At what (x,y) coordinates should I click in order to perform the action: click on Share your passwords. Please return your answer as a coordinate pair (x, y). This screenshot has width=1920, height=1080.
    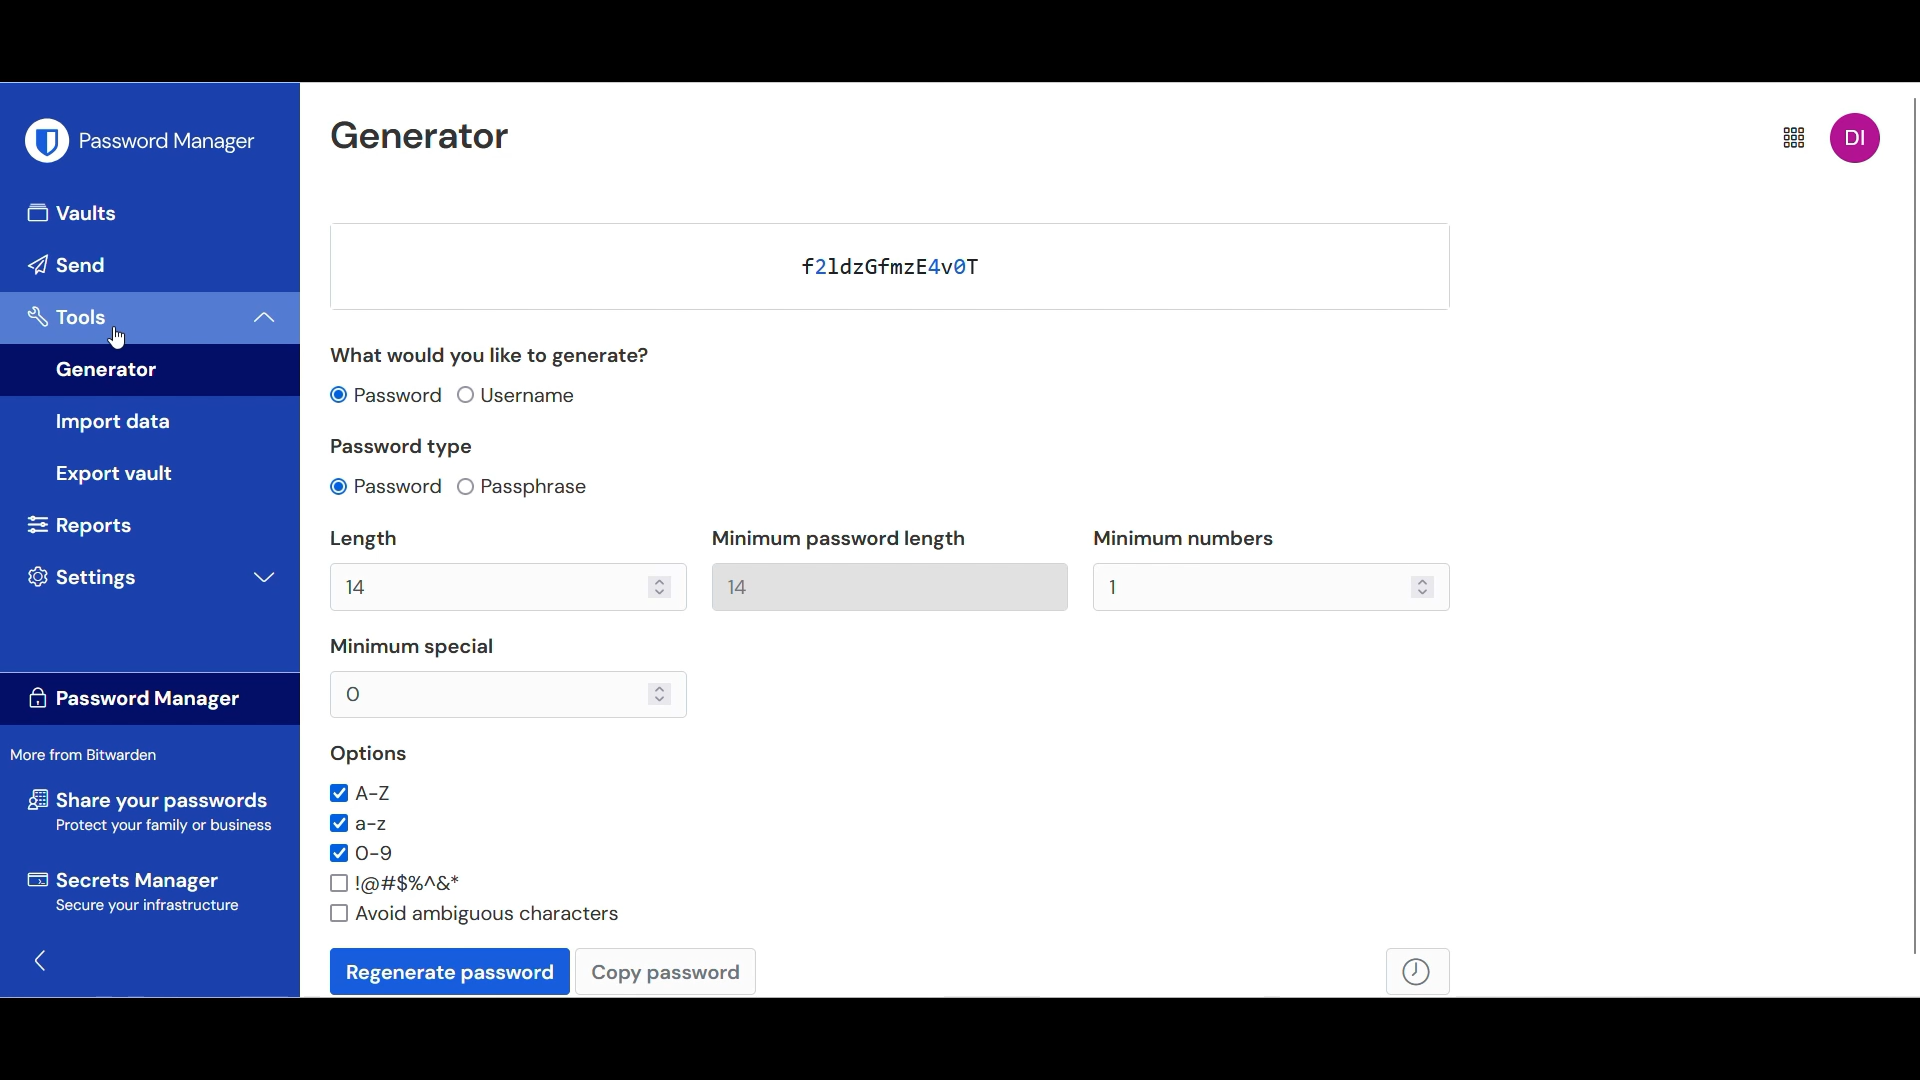
    Looking at the image, I should click on (150, 811).